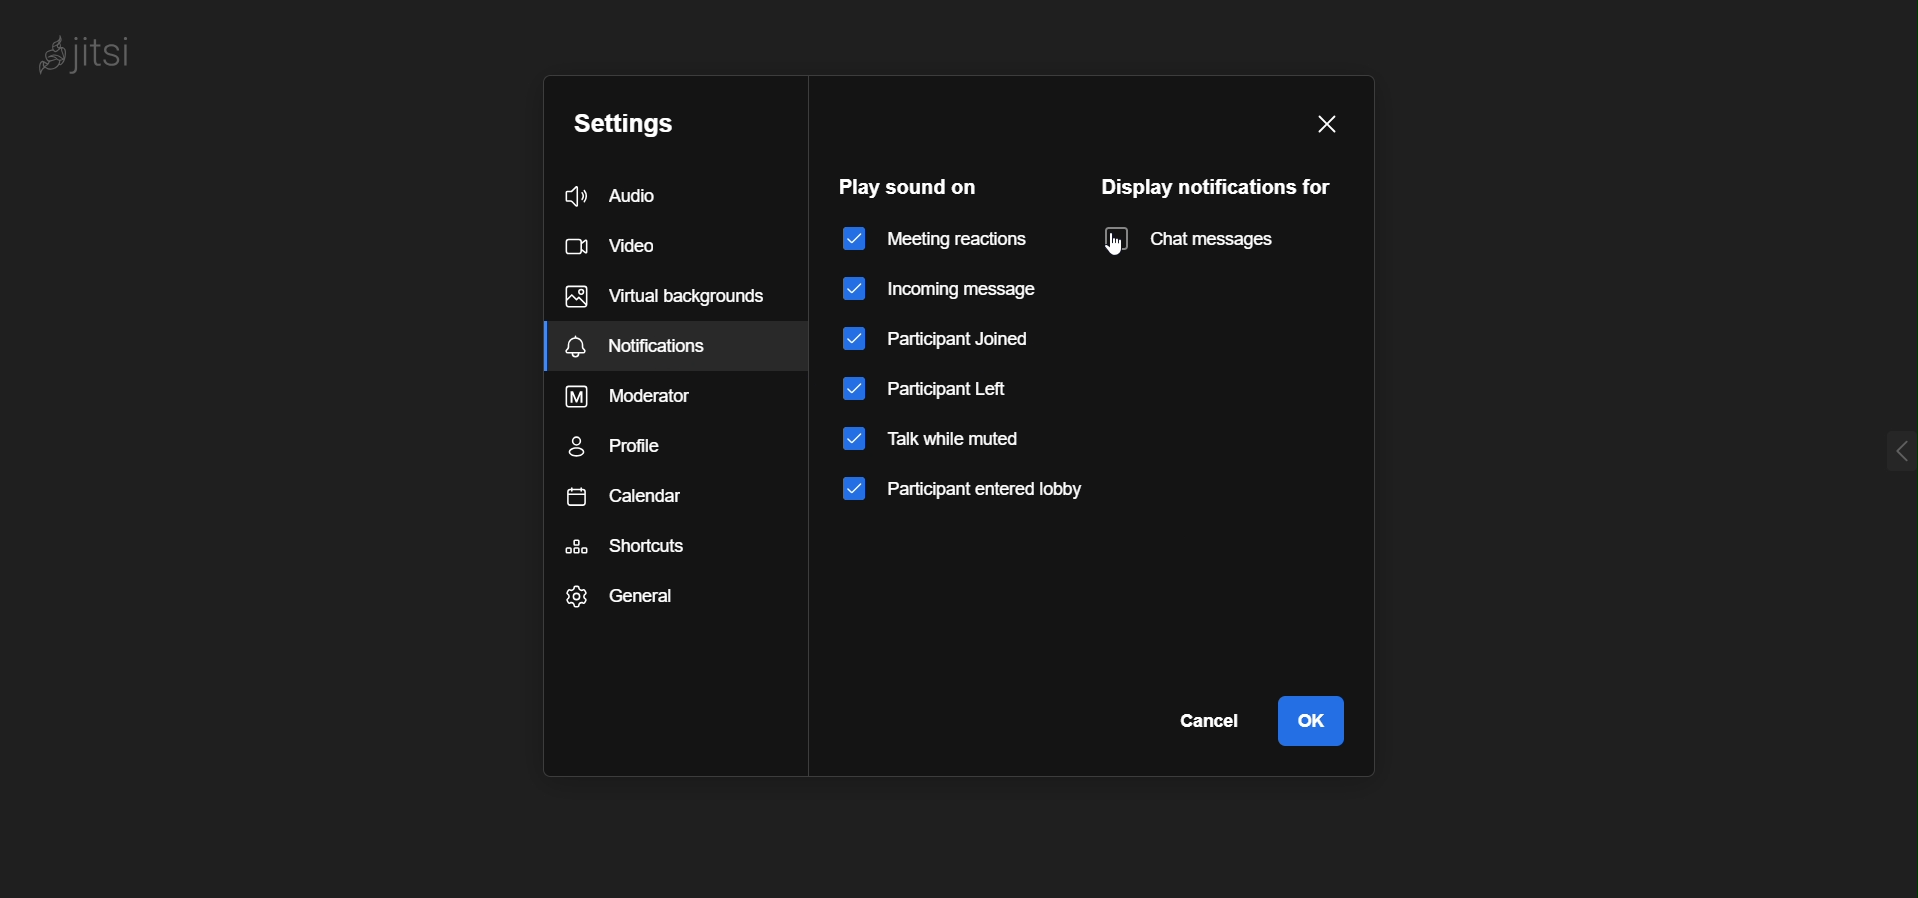 The image size is (1918, 898). I want to click on virtual backgrounds, so click(665, 297).